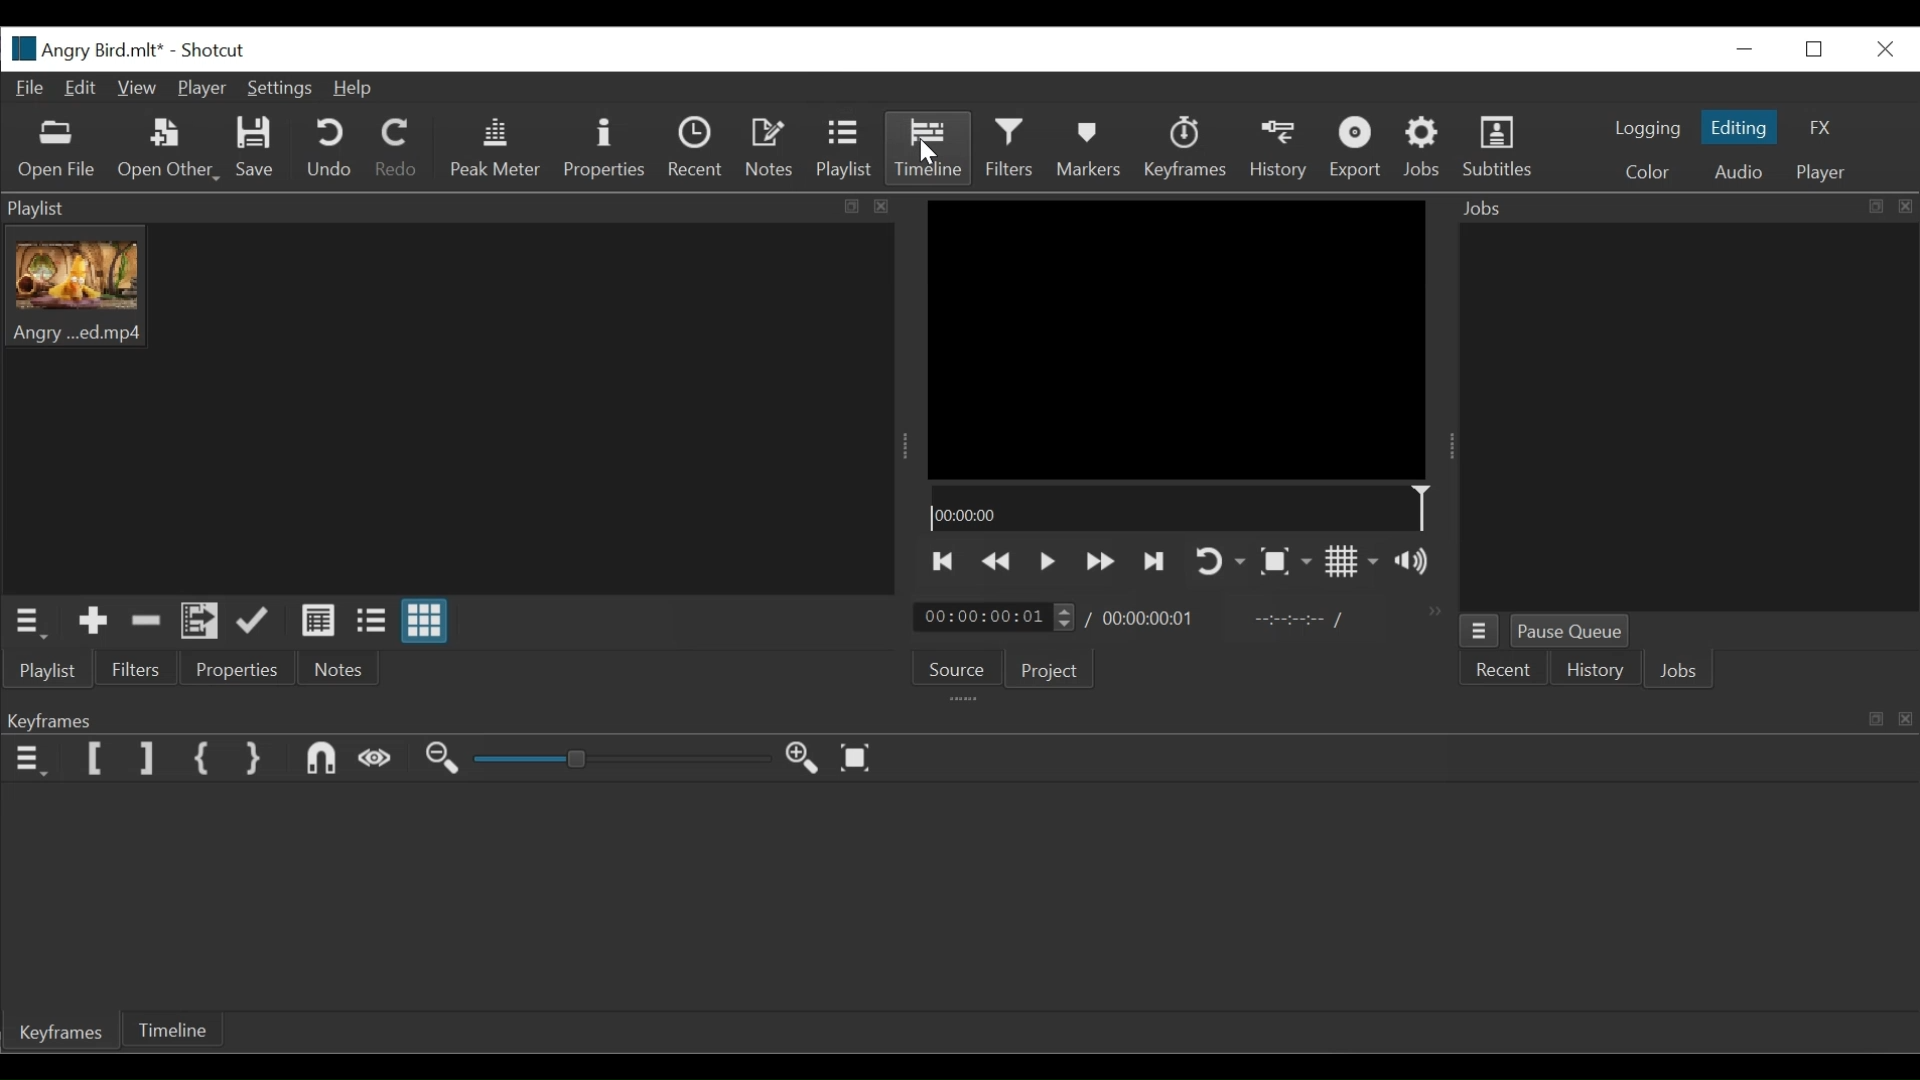 The width and height of the screenshot is (1920, 1080). Describe the element at coordinates (250, 759) in the screenshot. I see `Set Second Simple keyframe` at that location.